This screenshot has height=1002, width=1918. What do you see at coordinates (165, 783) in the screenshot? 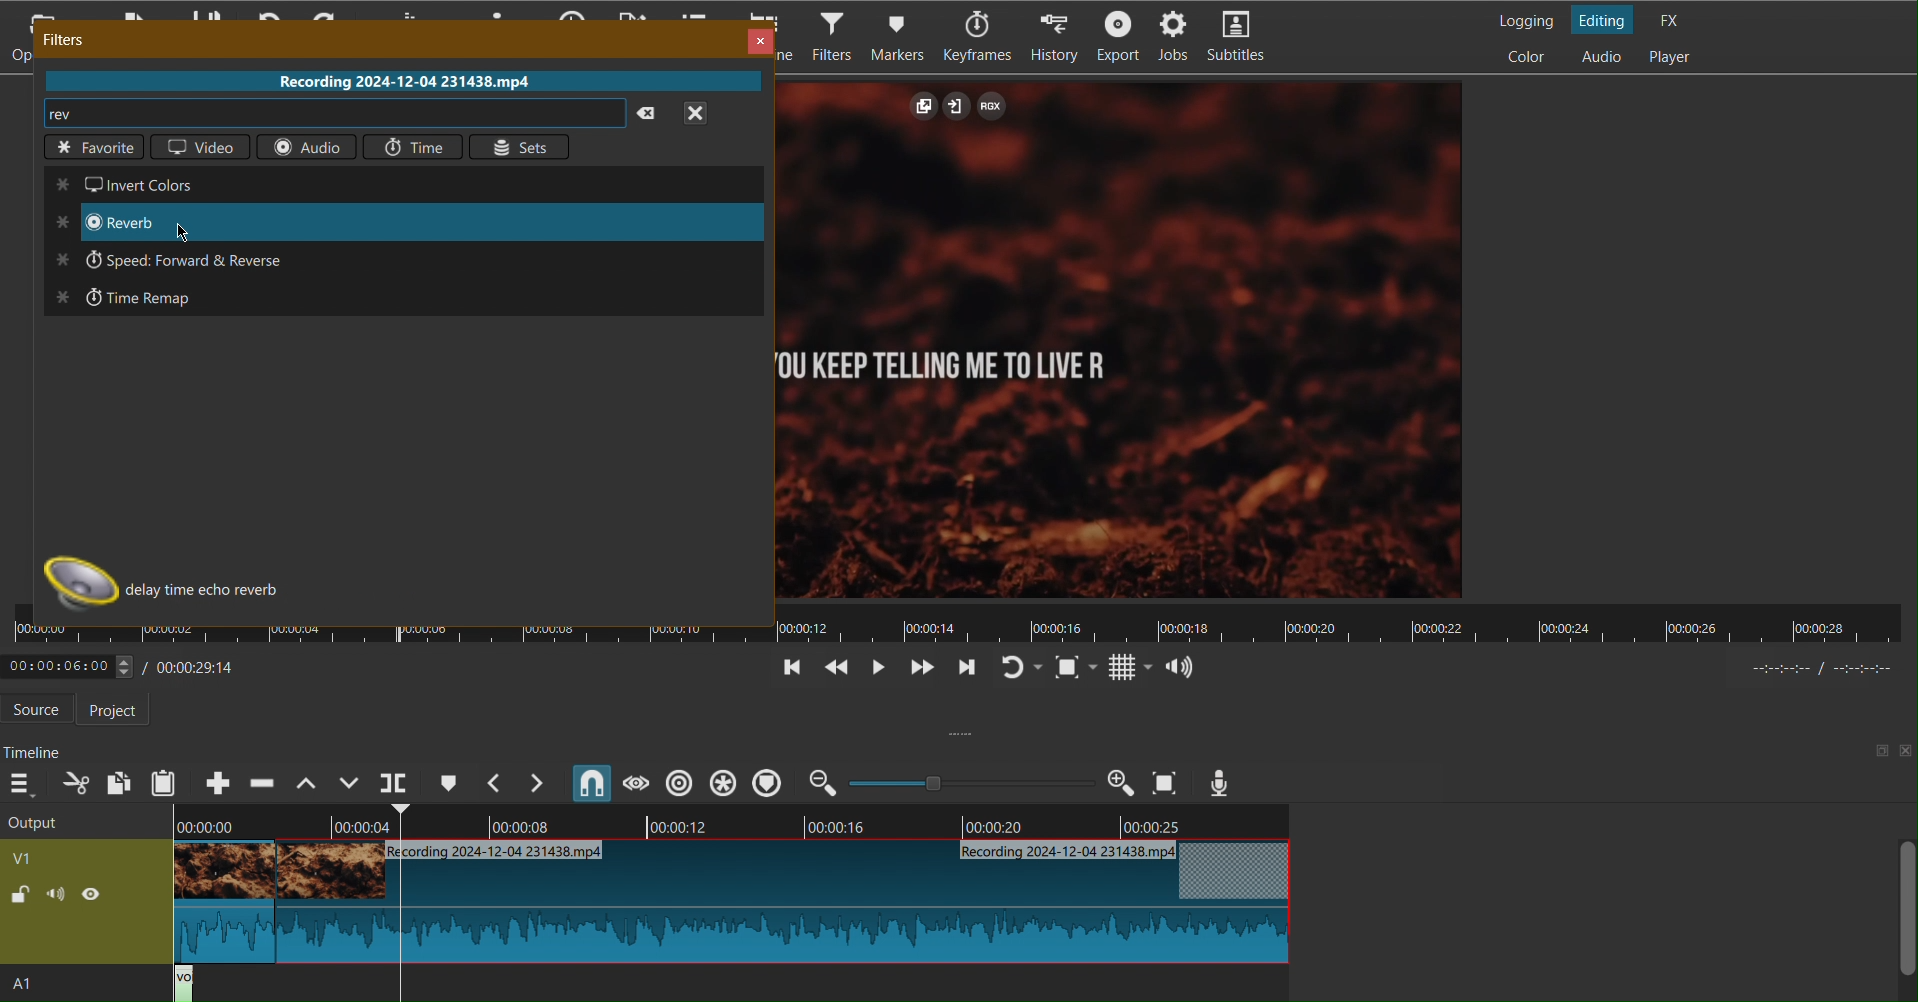
I see `Paste` at bounding box center [165, 783].